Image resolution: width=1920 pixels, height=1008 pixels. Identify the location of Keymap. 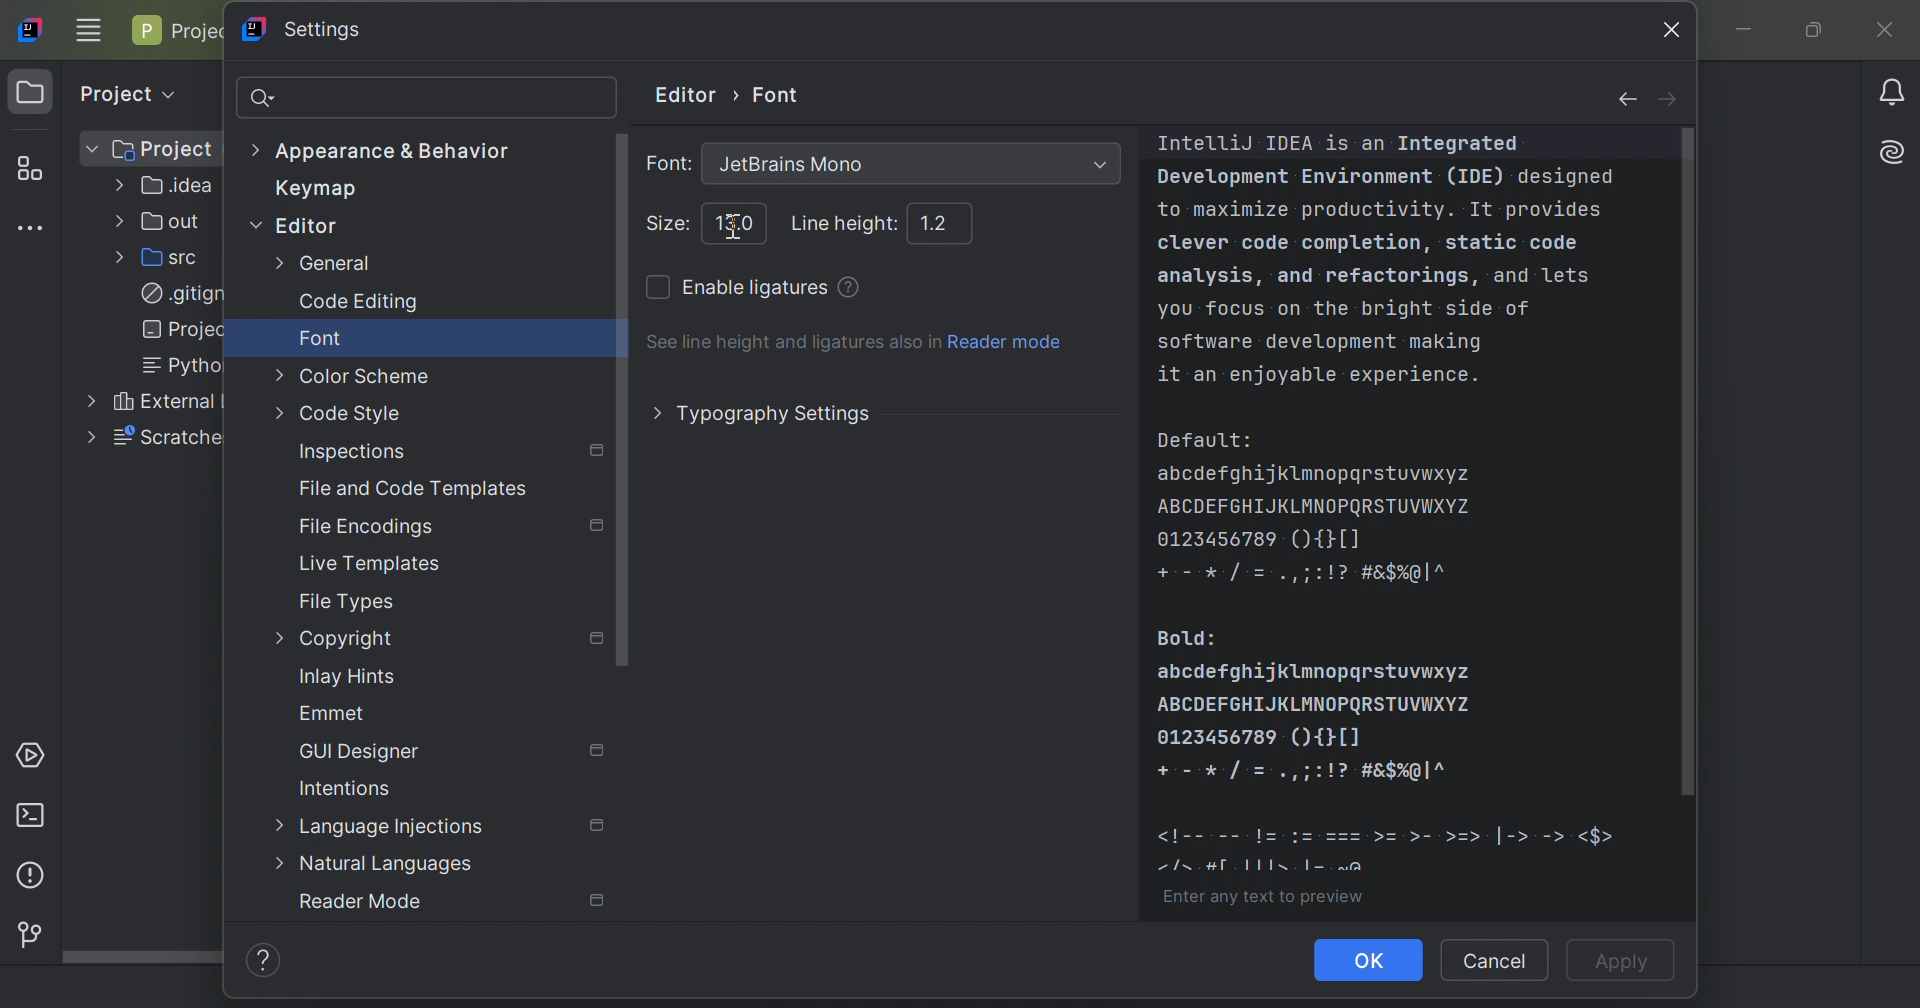
(307, 191).